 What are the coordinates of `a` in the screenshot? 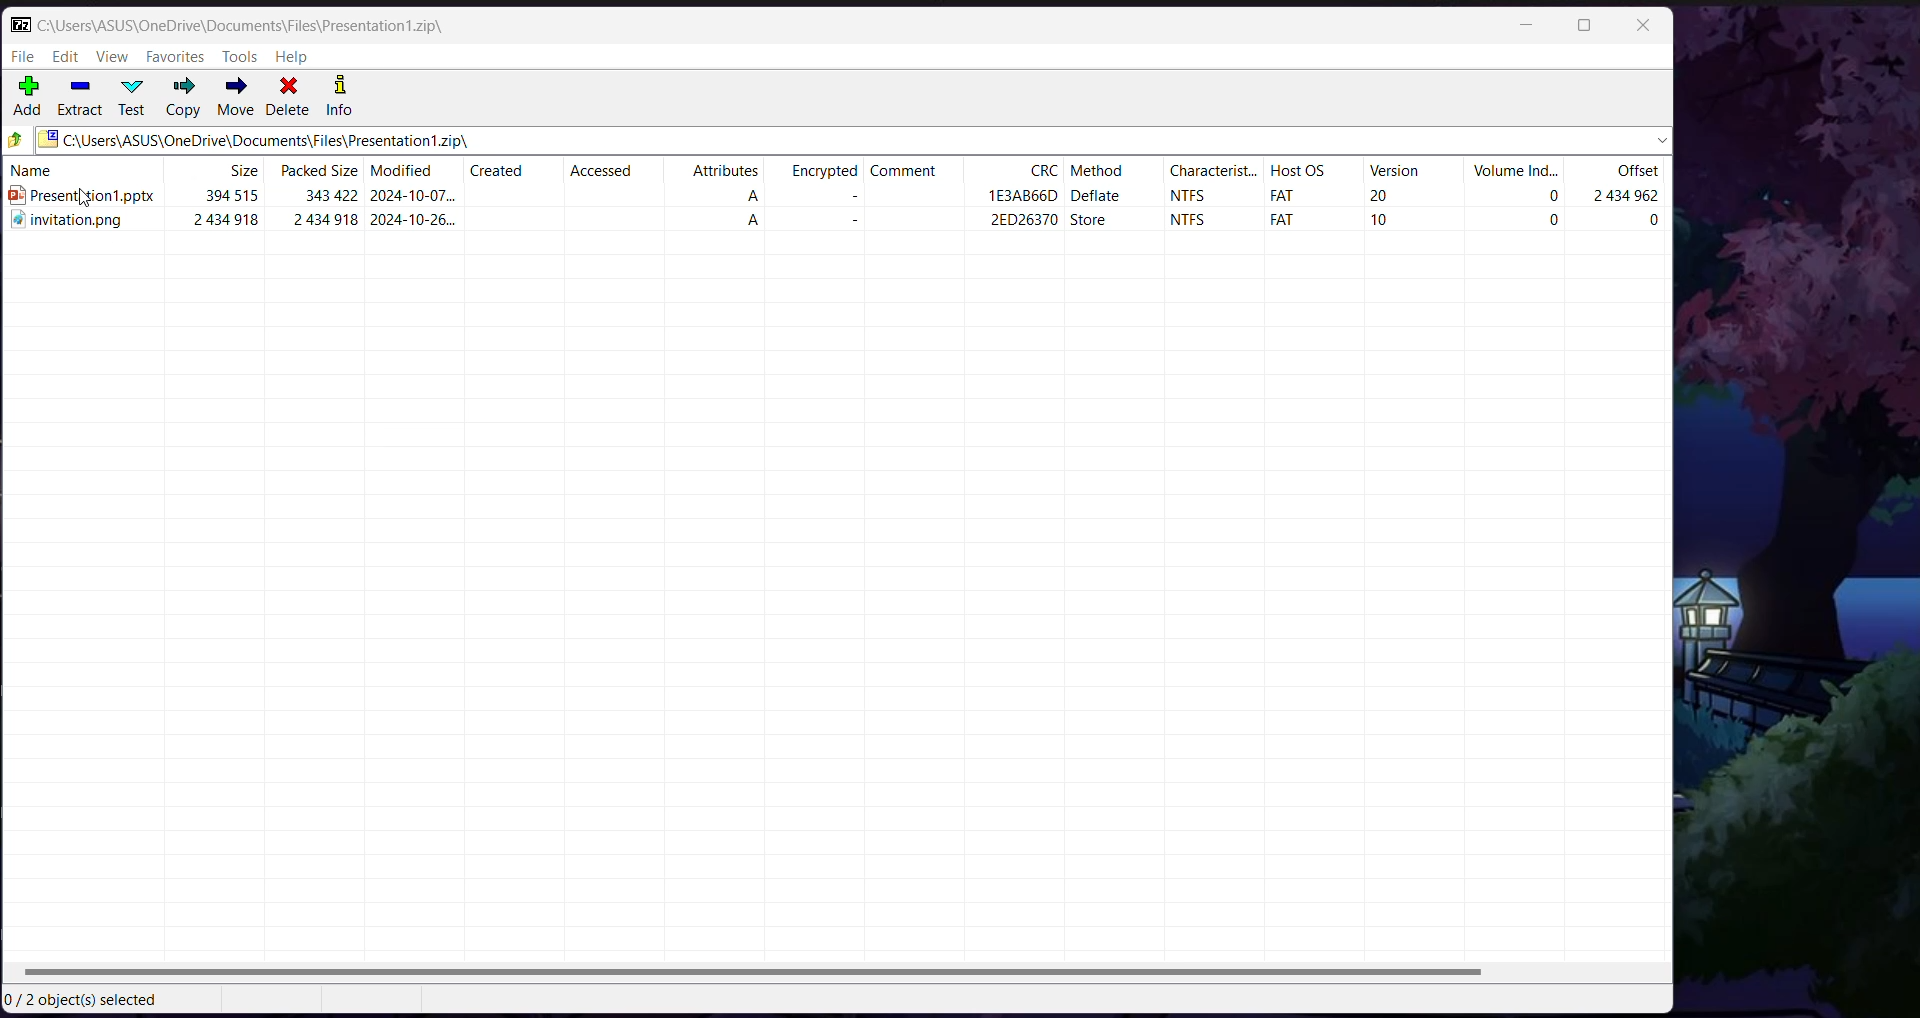 It's located at (764, 198).